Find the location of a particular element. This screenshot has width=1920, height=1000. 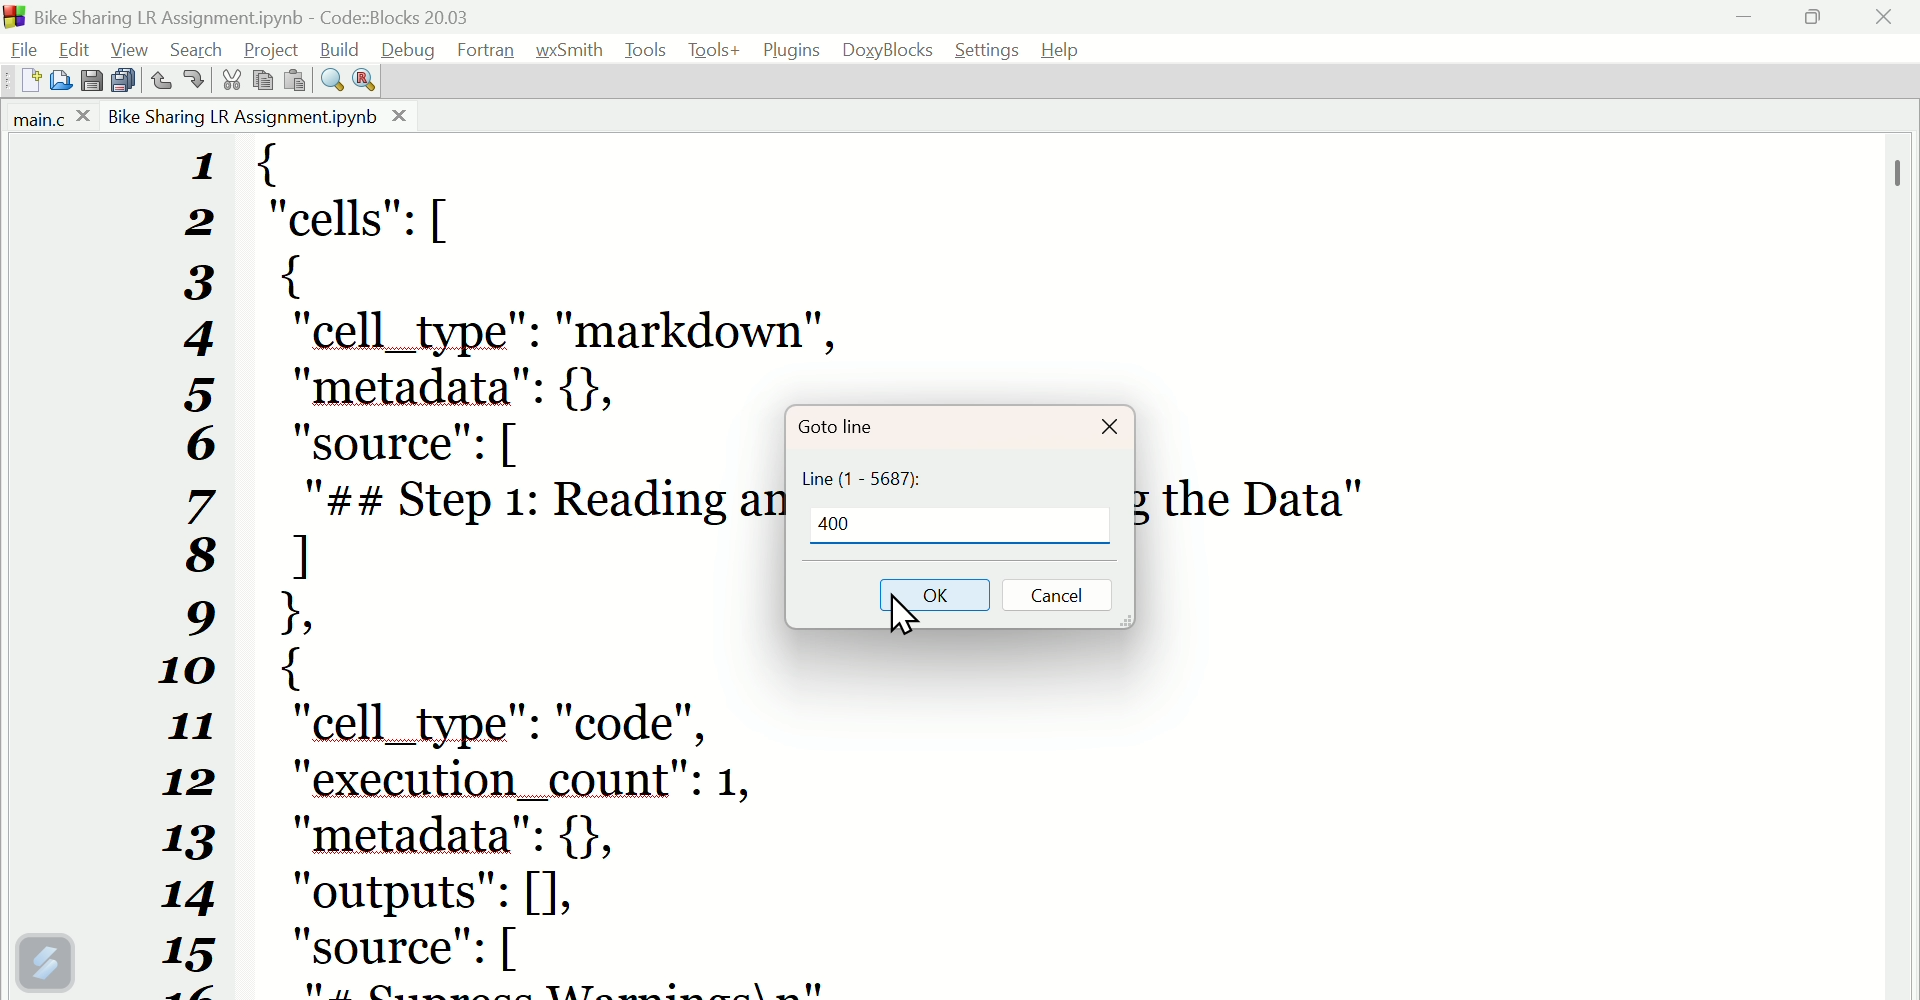

Close is located at coordinates (1885, 26).